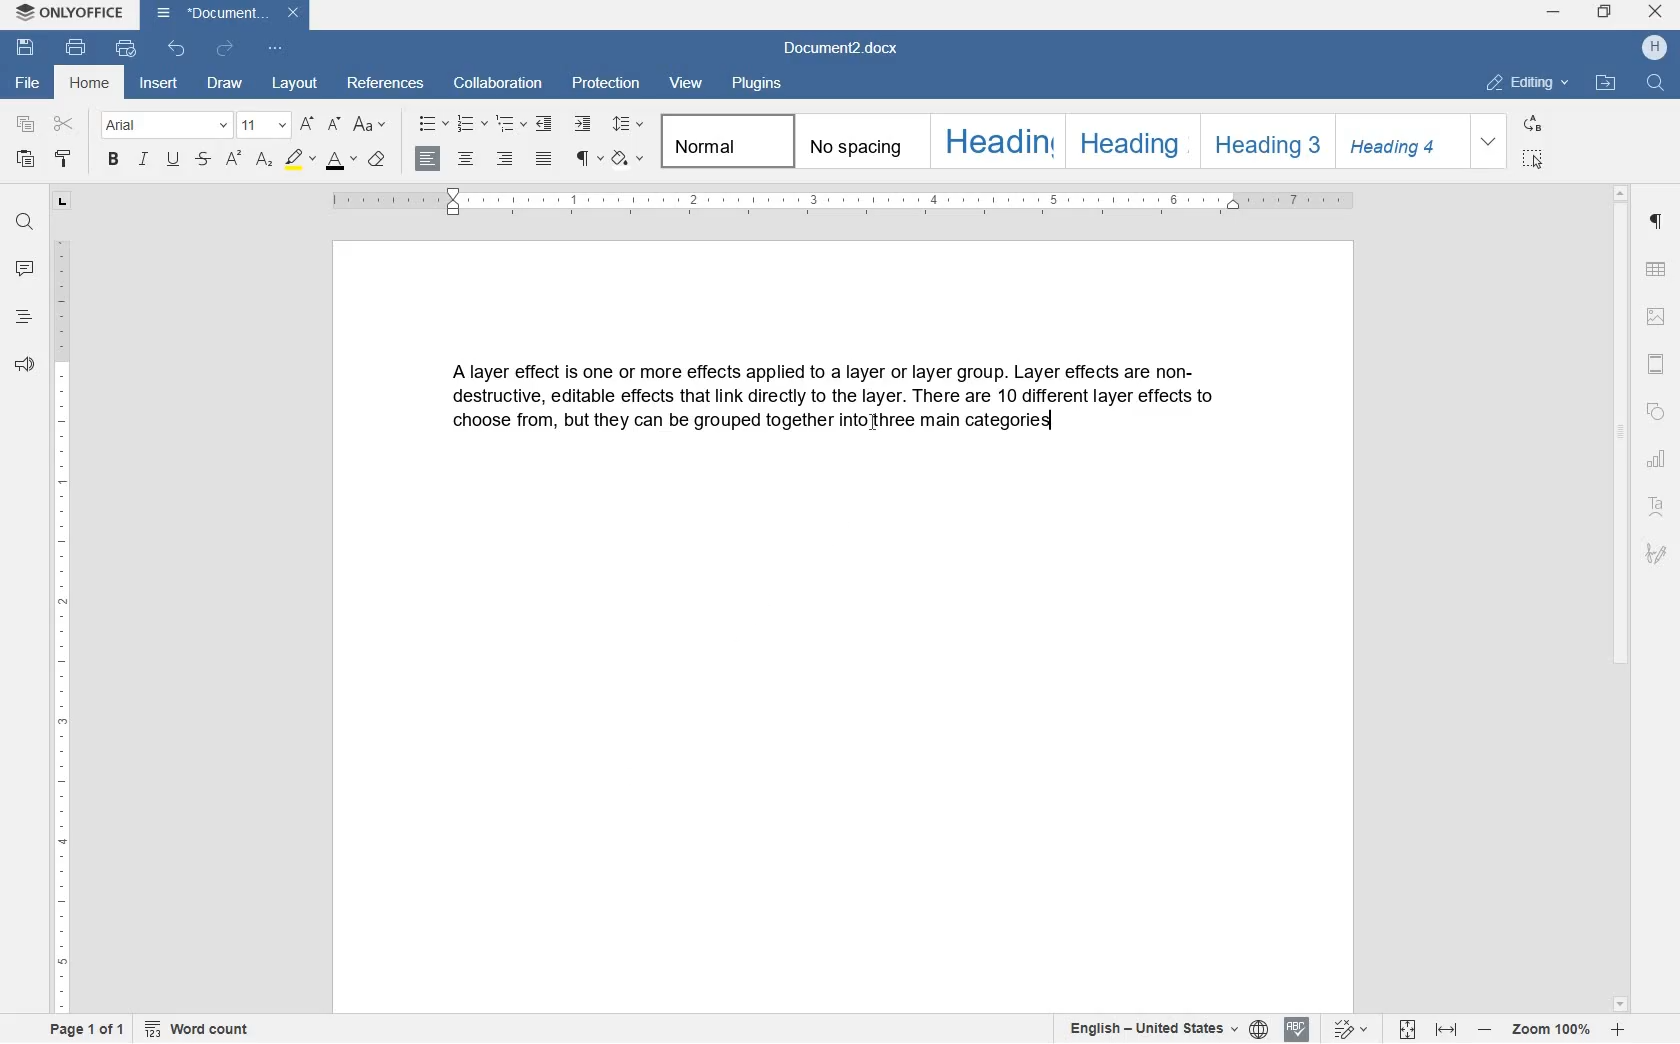  I want to click on italic, so click(145, 162).